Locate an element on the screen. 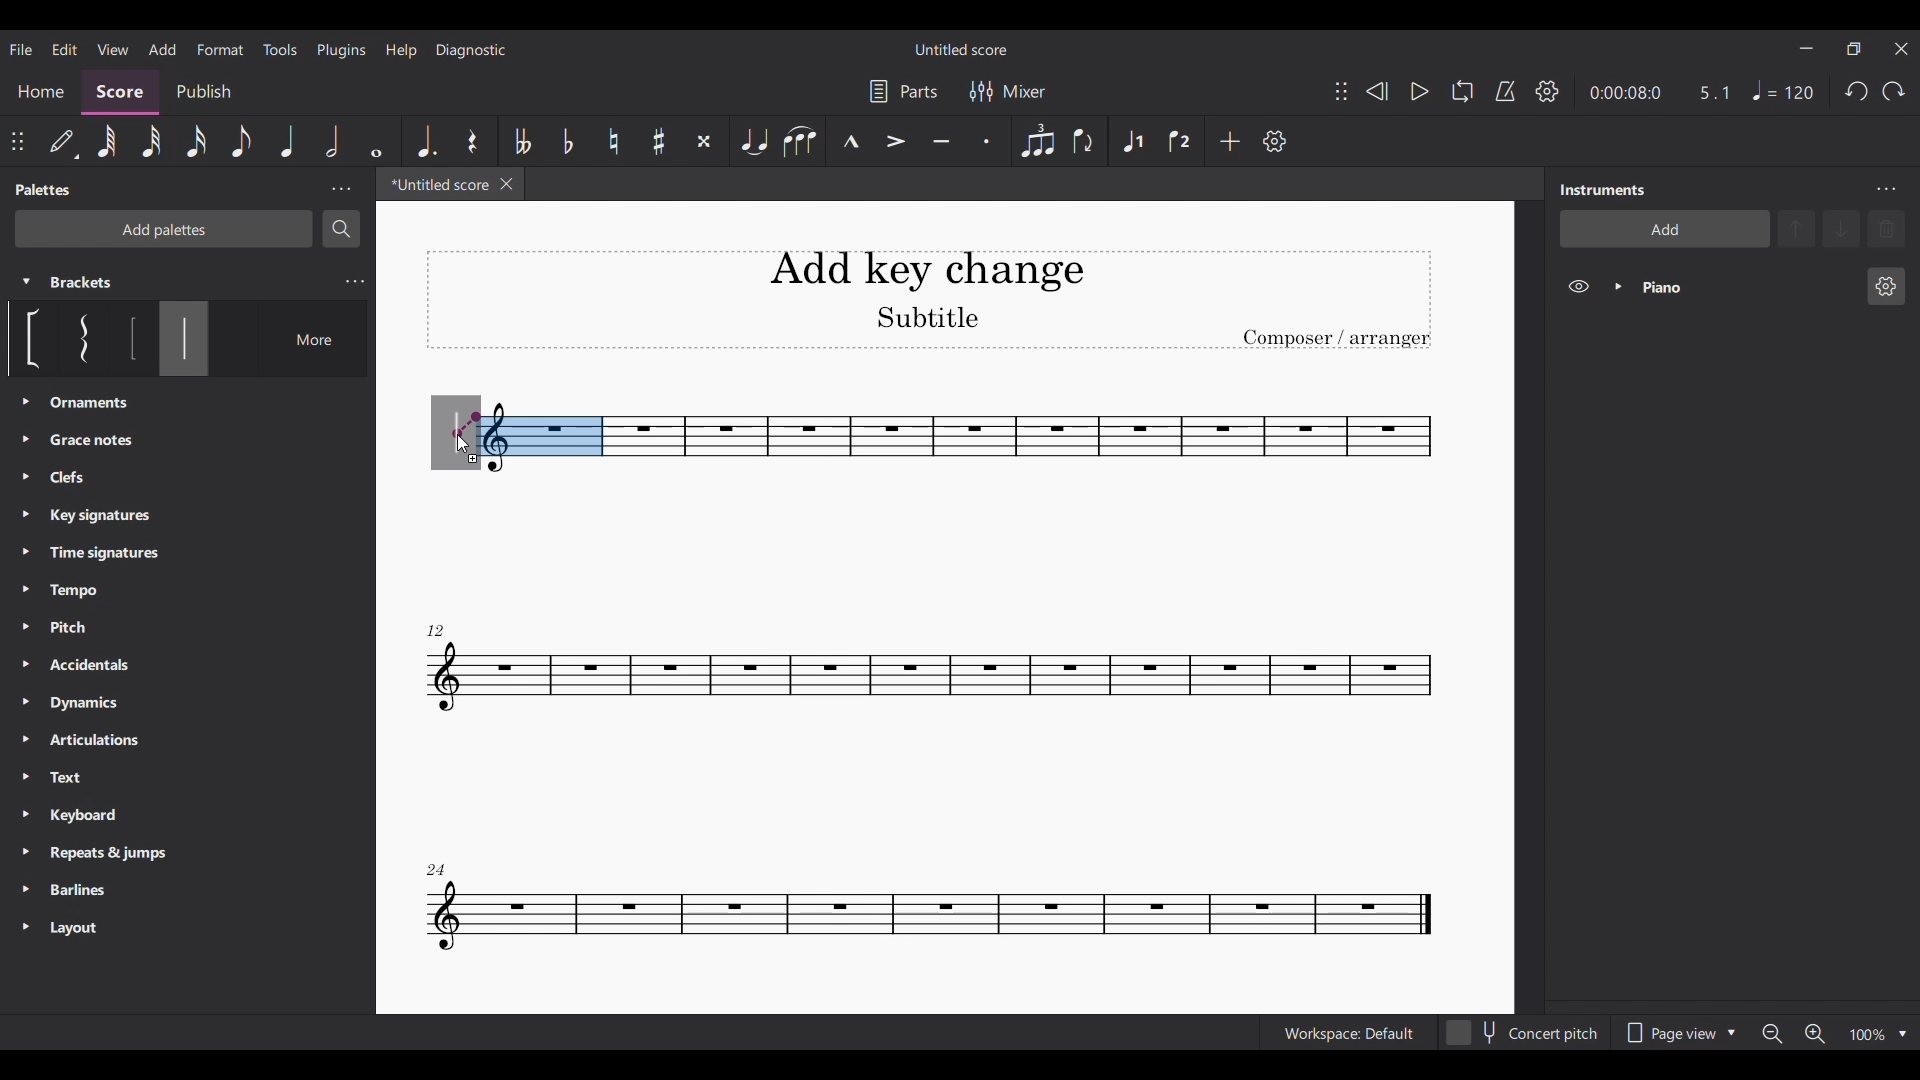 This screenshot has width=1920, height=1080. Toggle double flat is located at coordinates (523, 141).